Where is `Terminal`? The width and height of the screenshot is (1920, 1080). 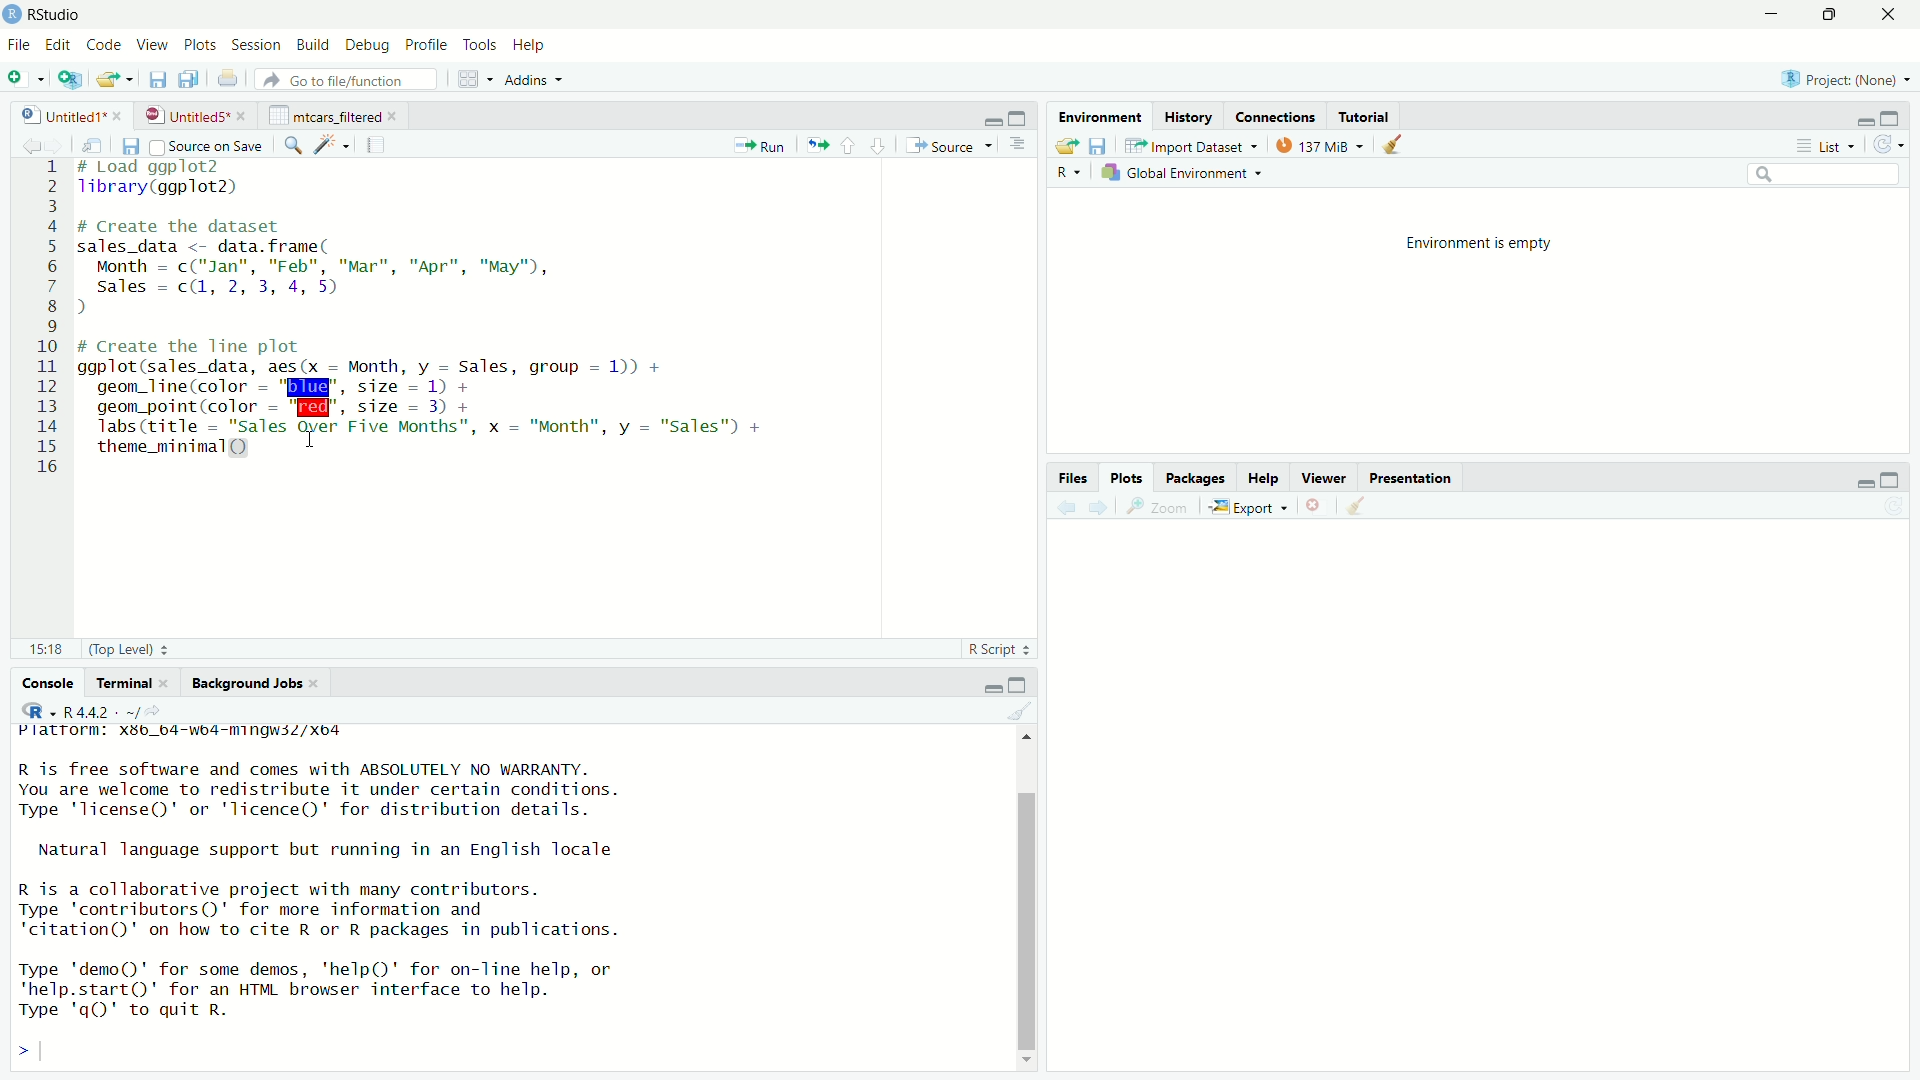
Terminal is located at coordinates (125, 682).